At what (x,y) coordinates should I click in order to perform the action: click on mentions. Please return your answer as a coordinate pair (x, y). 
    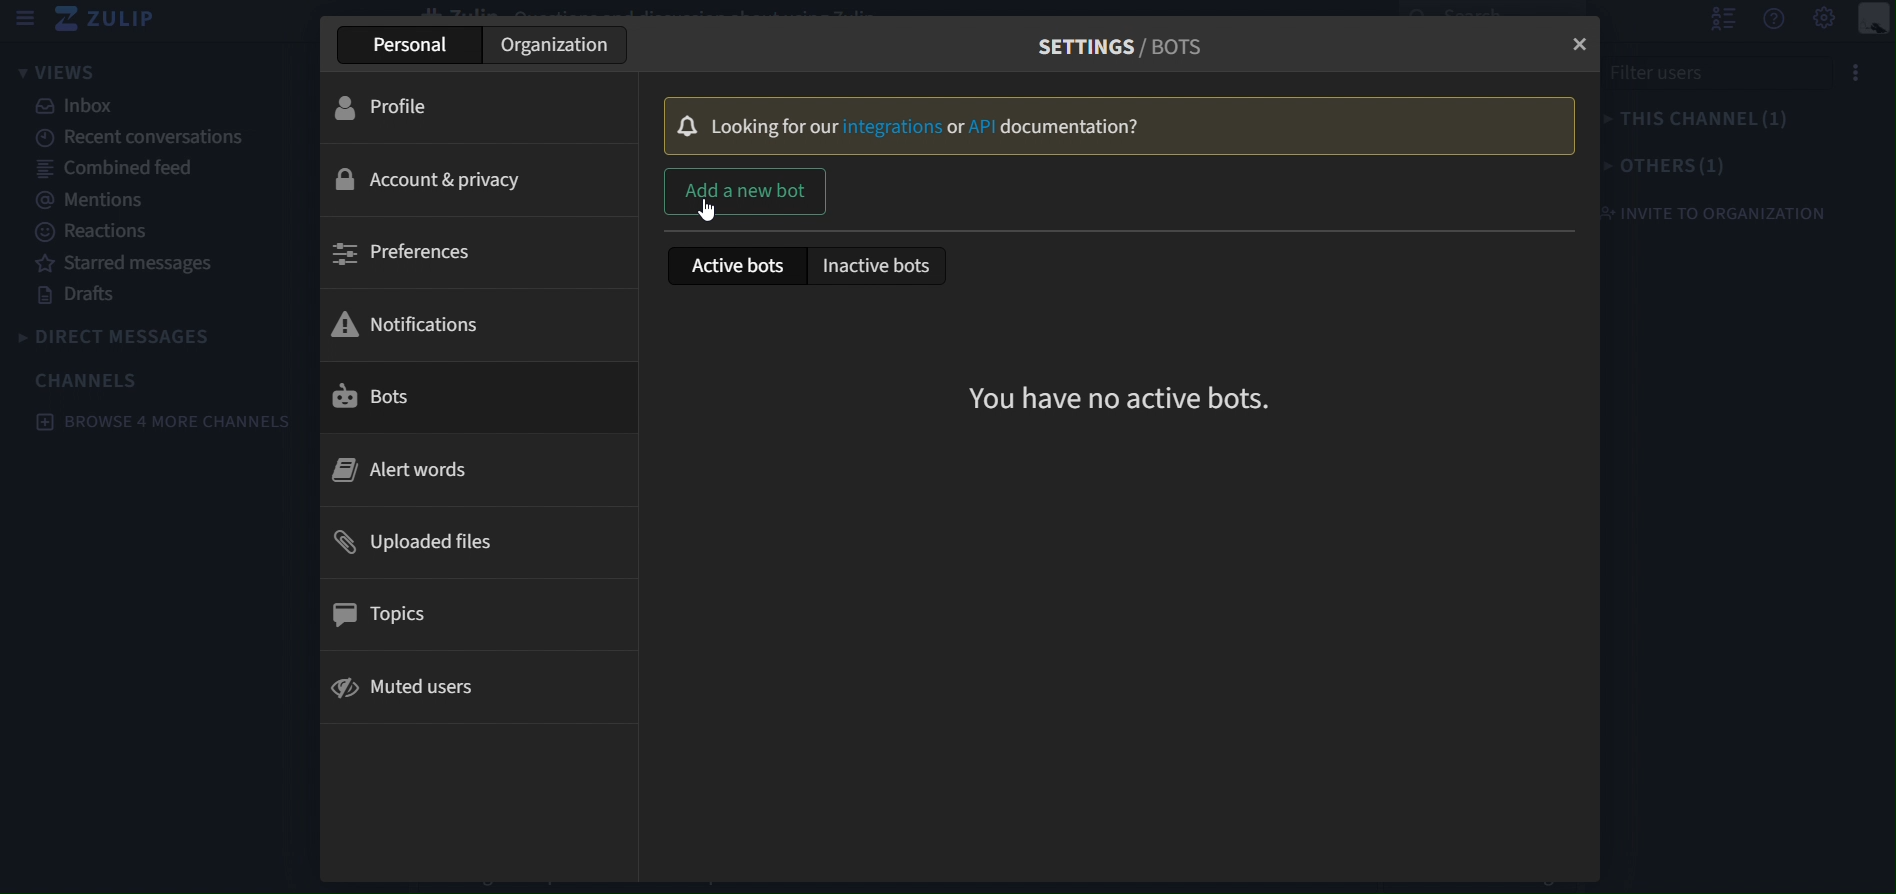
    Looking at the image, I should click on (149, 197).